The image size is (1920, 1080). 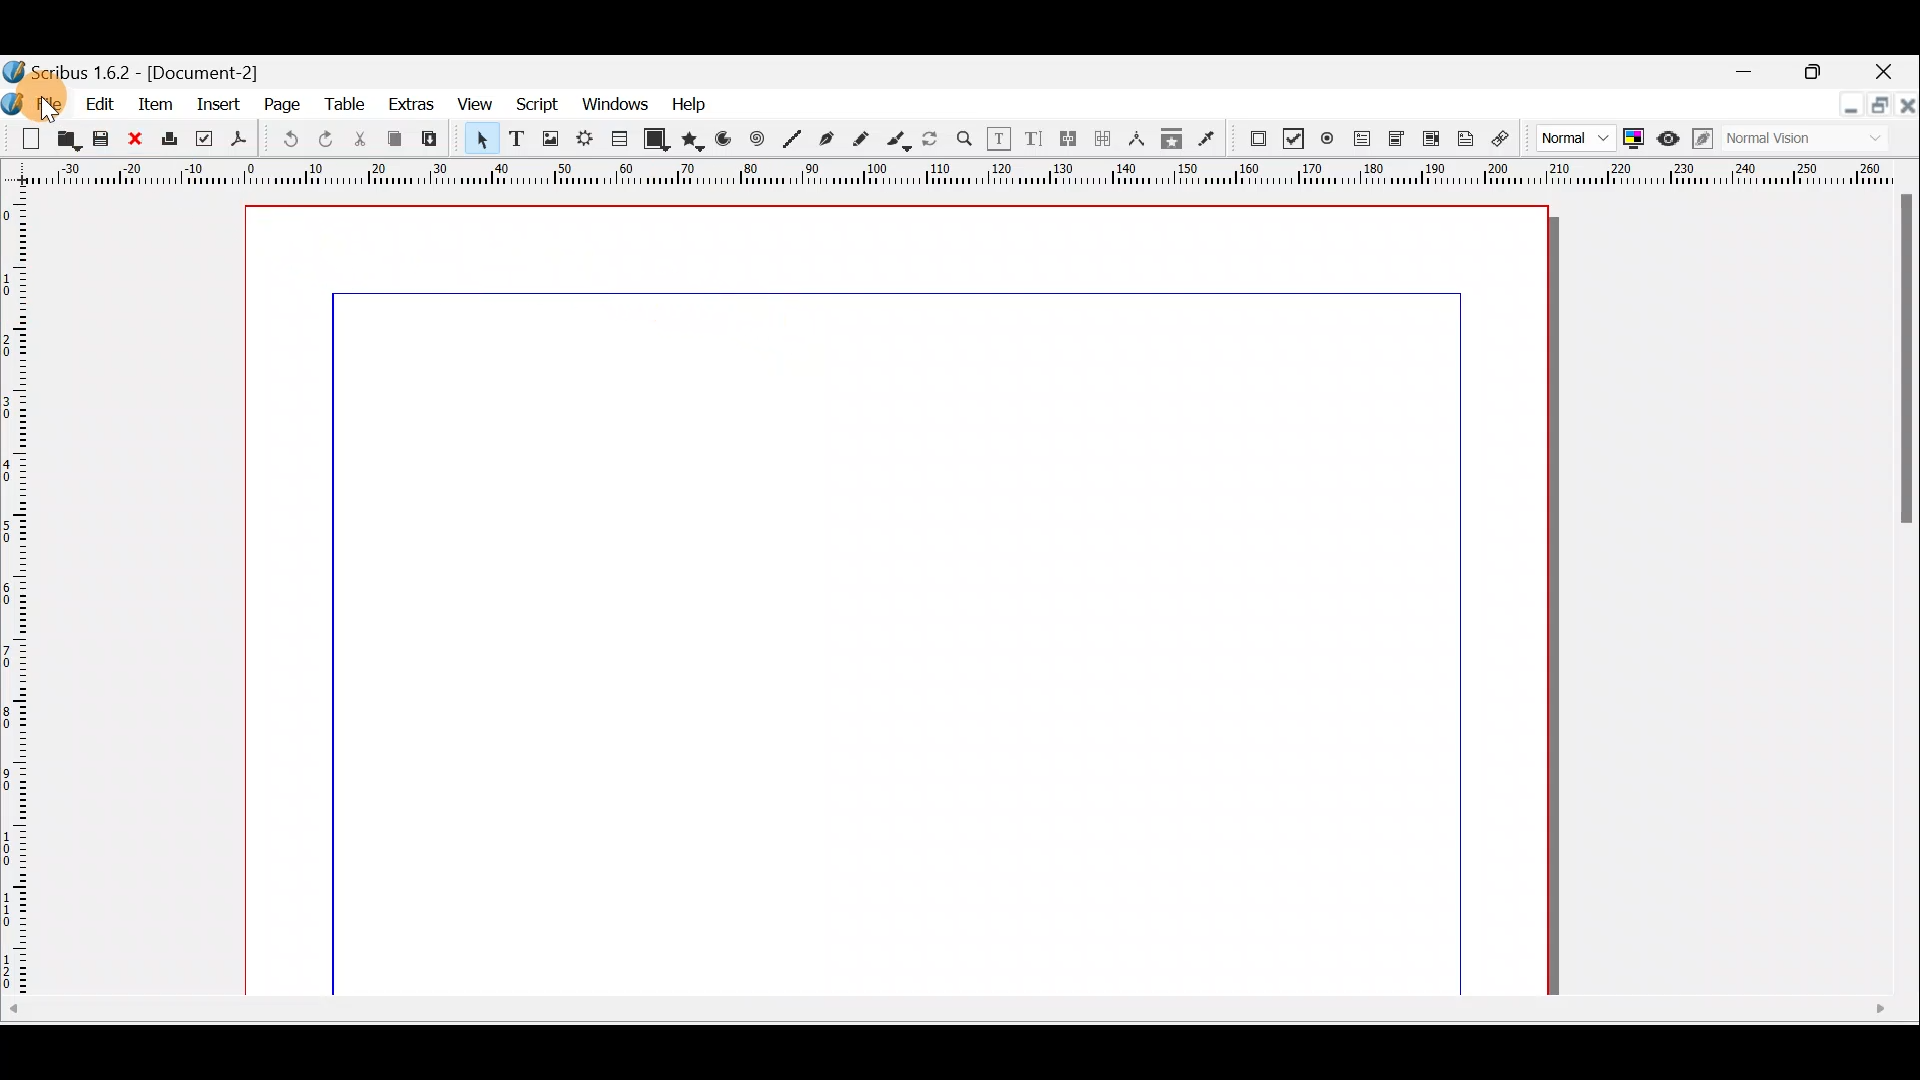 What do you see at coordinates (1906, 594) in the screenshot?
I see `Scroll bar` at bounding box center [1906, 594].